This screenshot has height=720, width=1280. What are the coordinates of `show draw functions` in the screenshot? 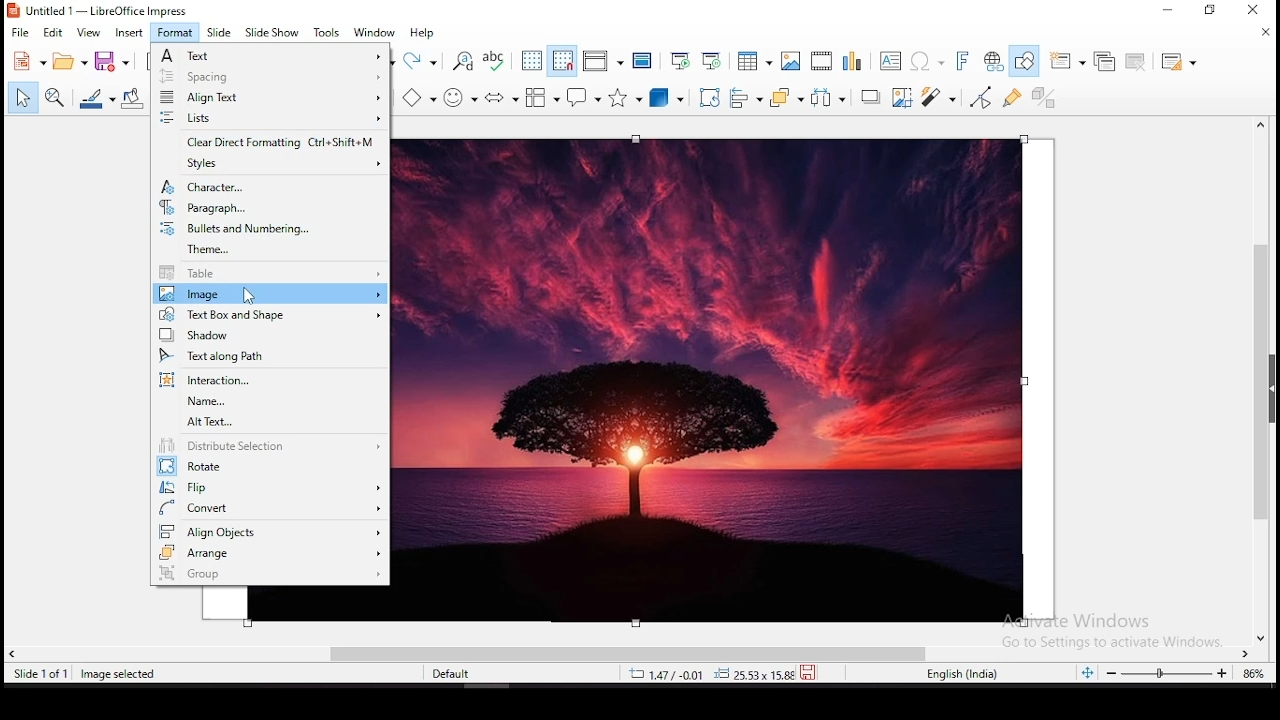 It's located at (1028, 60).